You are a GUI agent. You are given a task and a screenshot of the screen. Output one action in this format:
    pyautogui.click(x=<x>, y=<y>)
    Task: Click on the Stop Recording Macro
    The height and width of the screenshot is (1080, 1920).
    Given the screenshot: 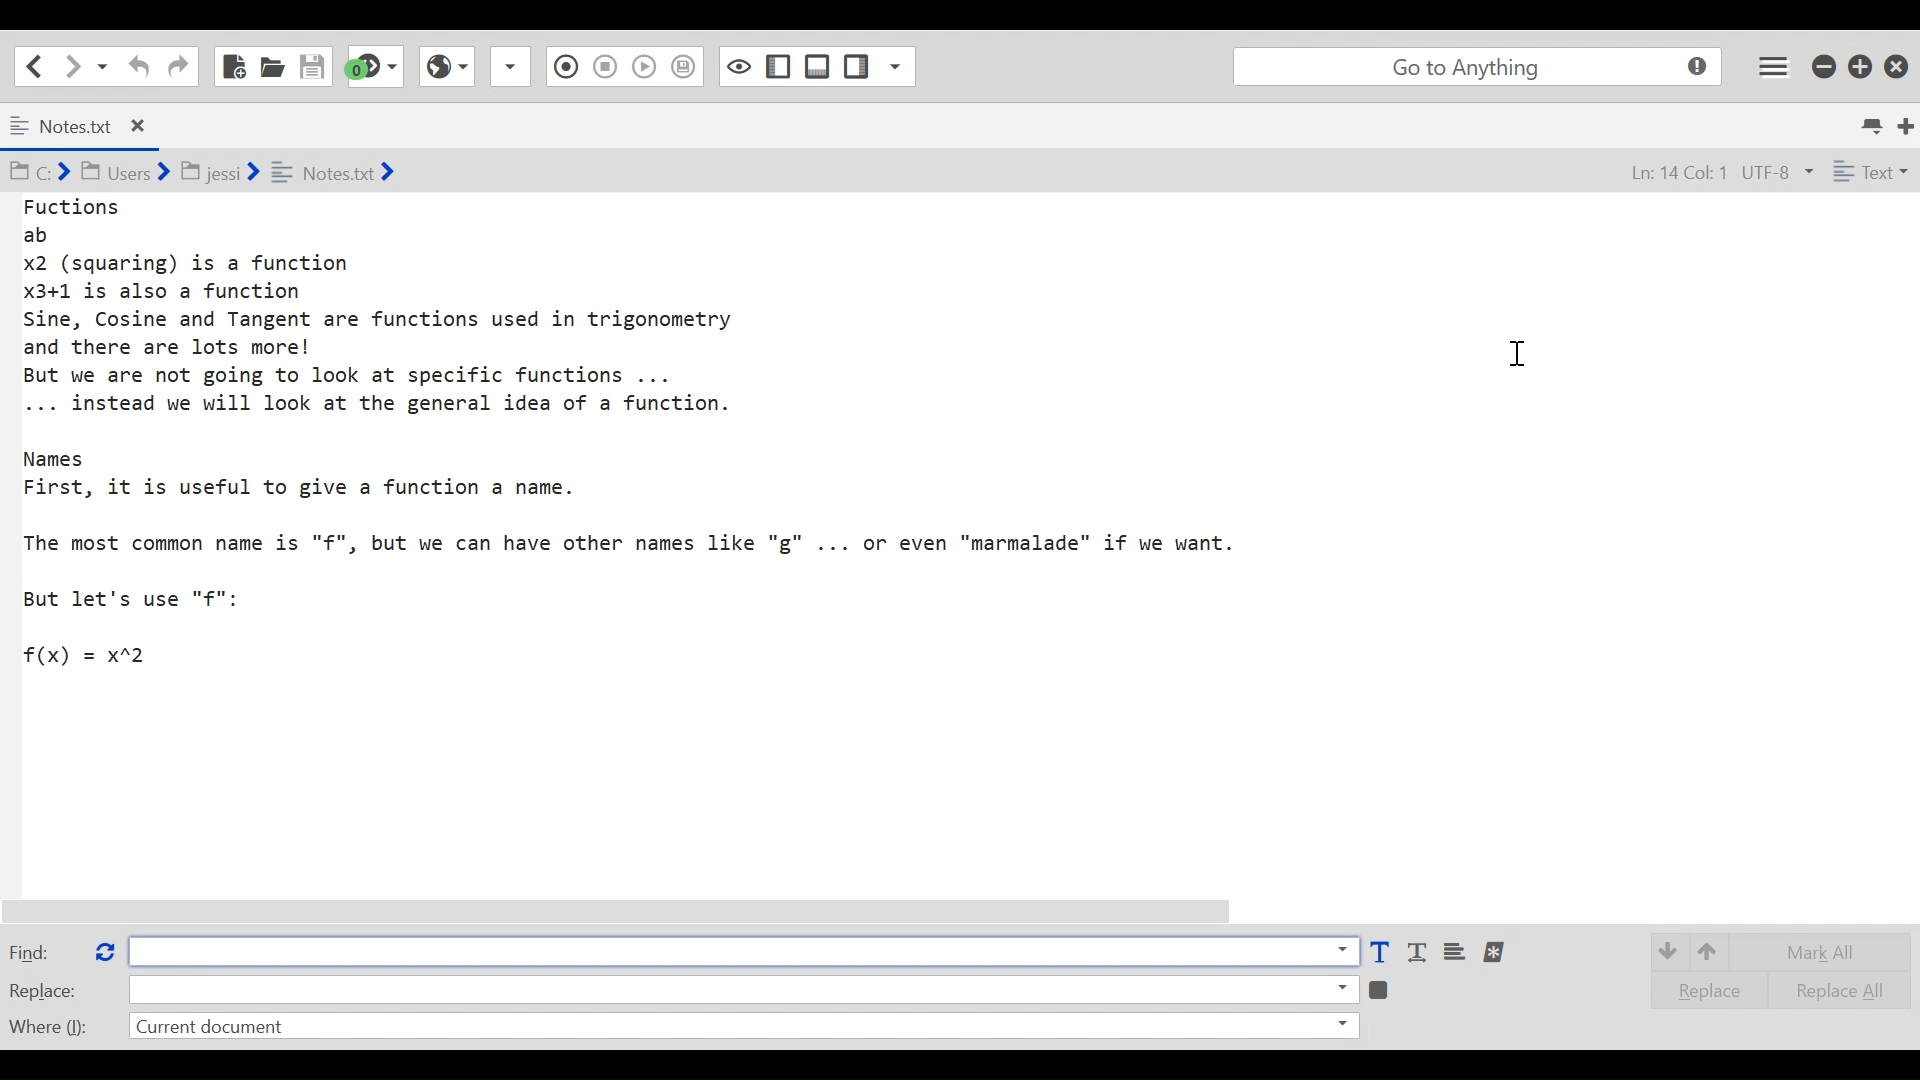 What is the action you would take?
    pyautogui.click(x=563, y=69)
    